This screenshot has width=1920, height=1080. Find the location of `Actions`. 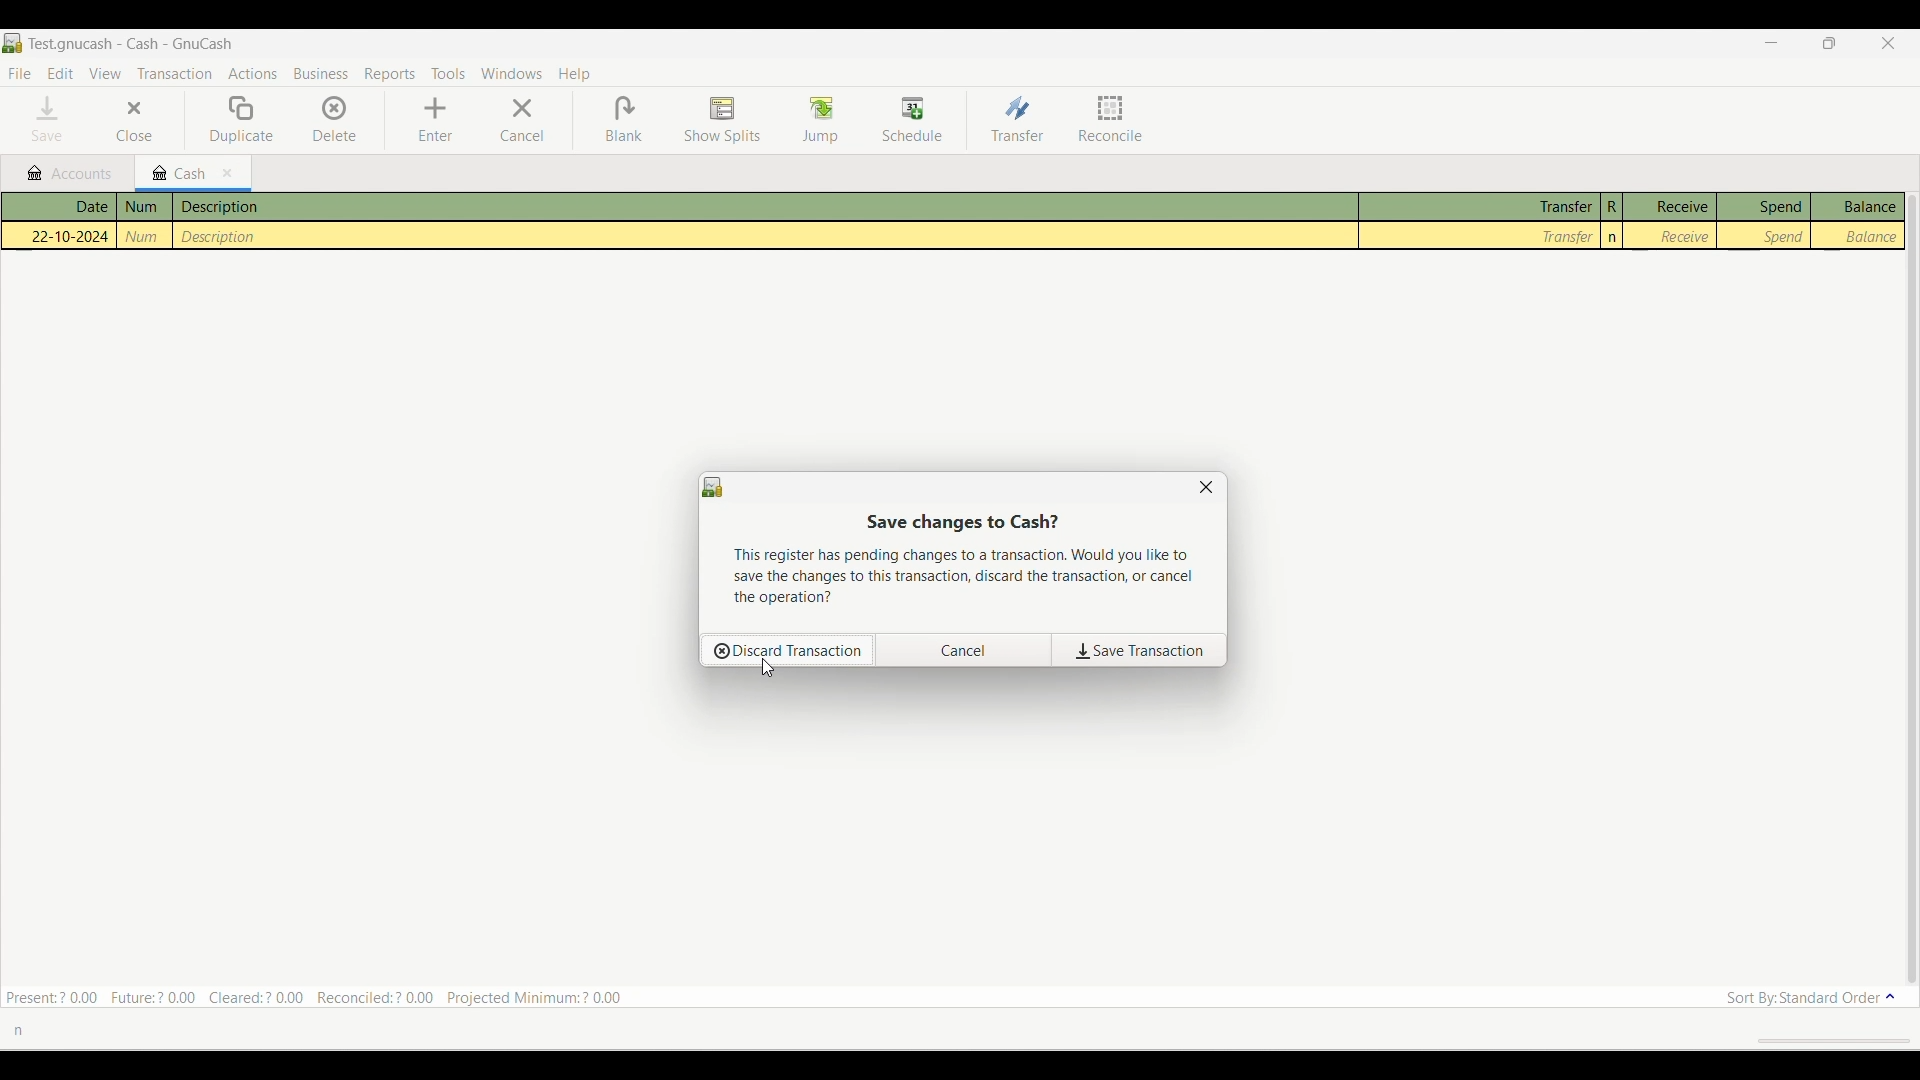

Actions is located at coordinates (252, 73).